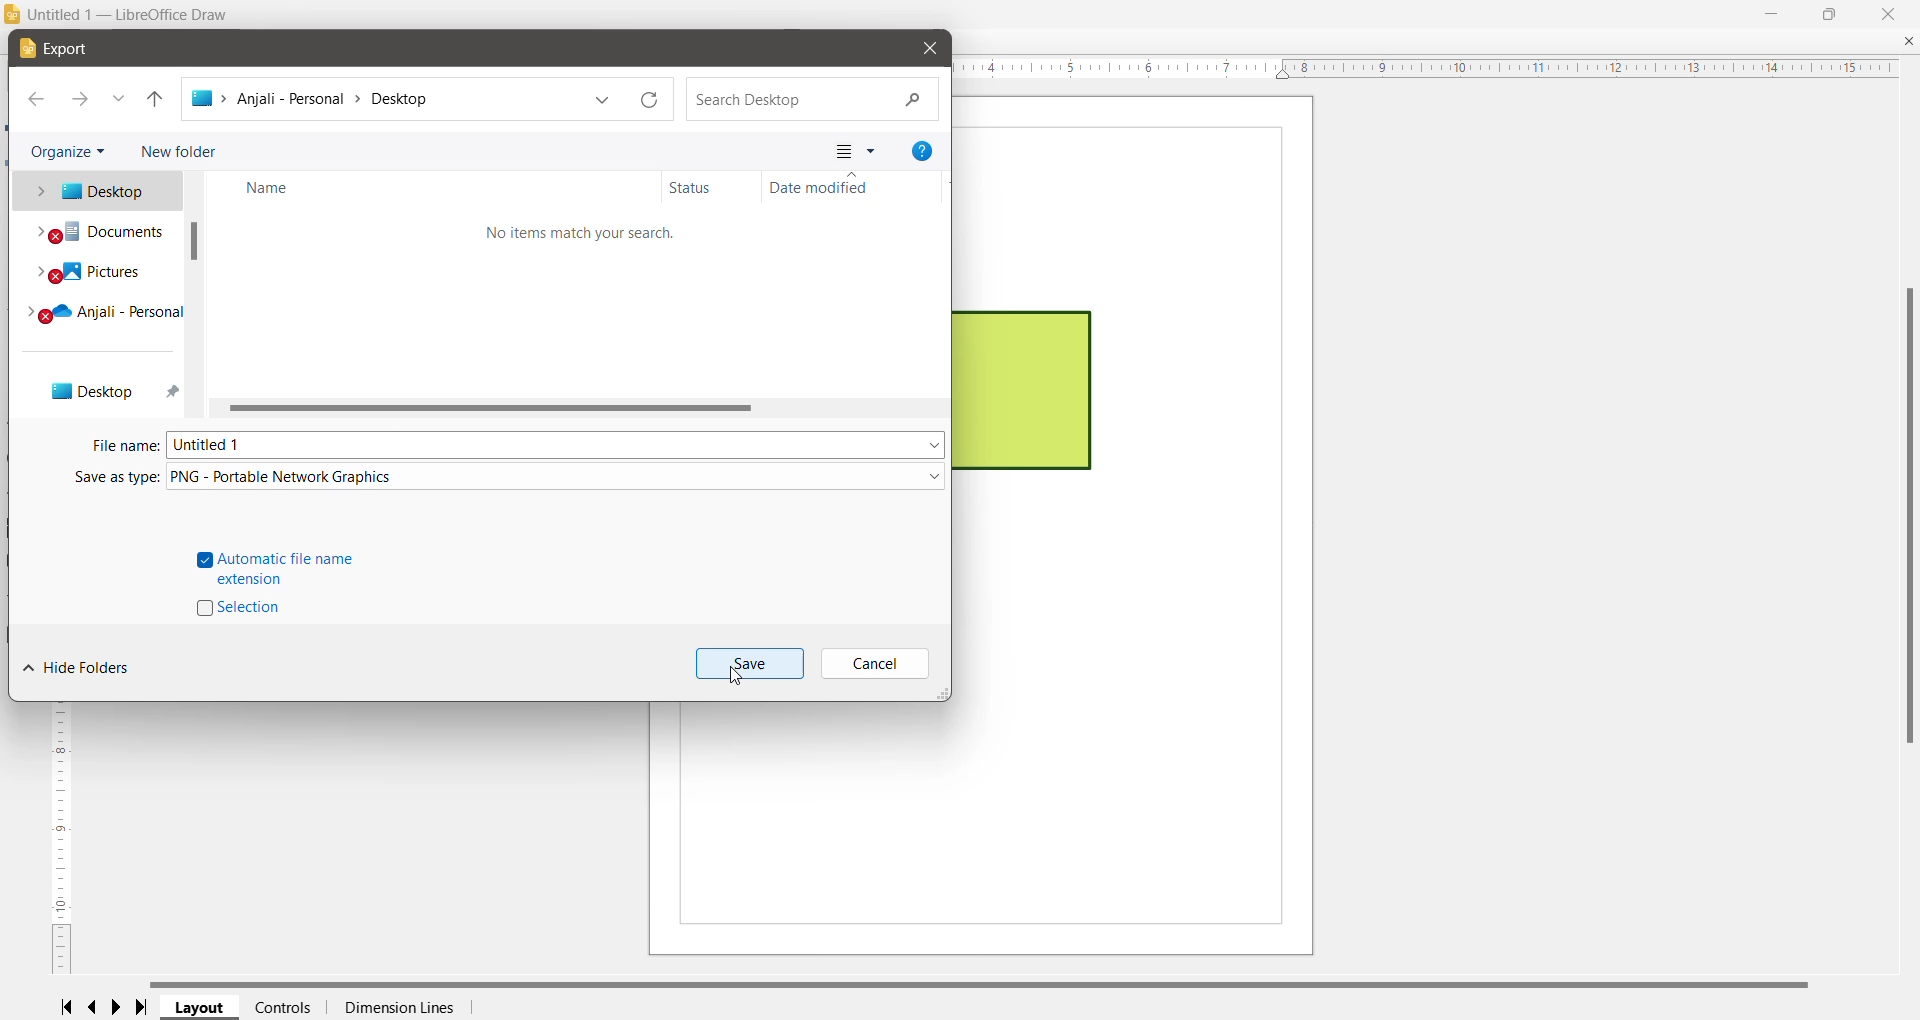 This screenshot has height=1020, width=1920. What do you see at coordinates (583, 407) in the screenshot?
I see `Horizontal Scroll Bar` at bounding box center [583, 407].